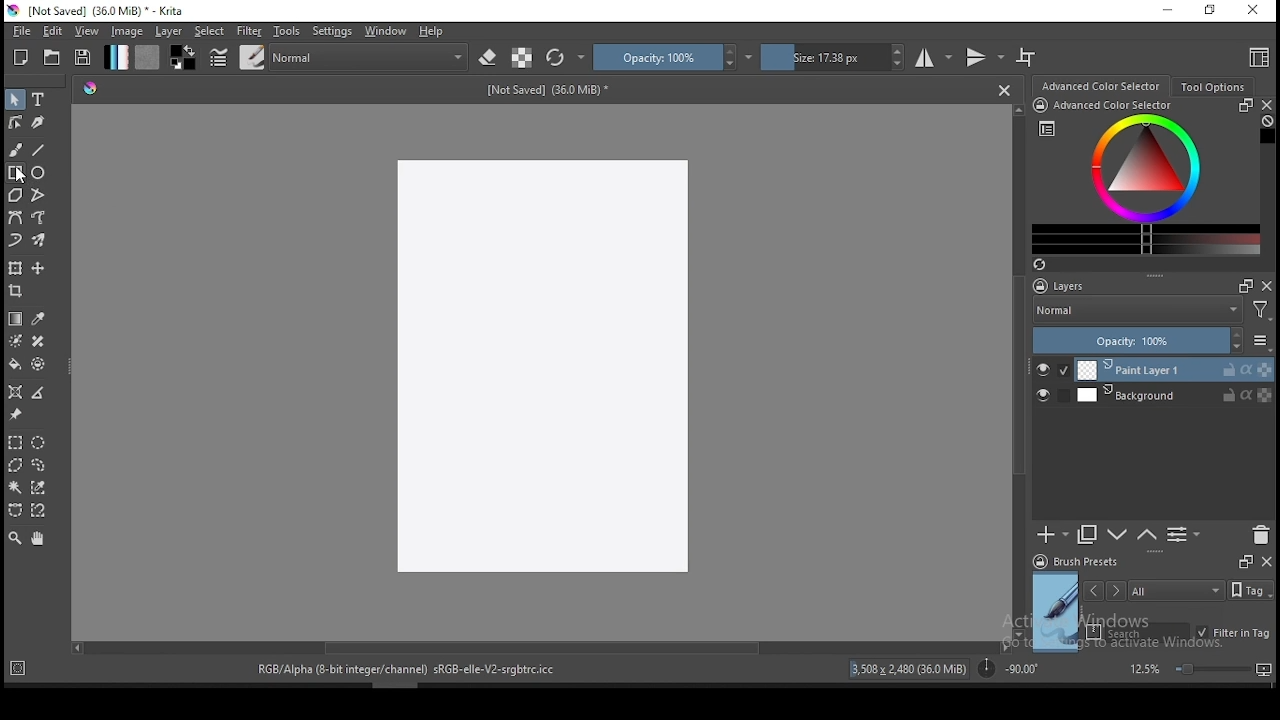 Image resolution: width=1280 pixels, height=720 pixels. I want to click on Target, so click(19, 669).